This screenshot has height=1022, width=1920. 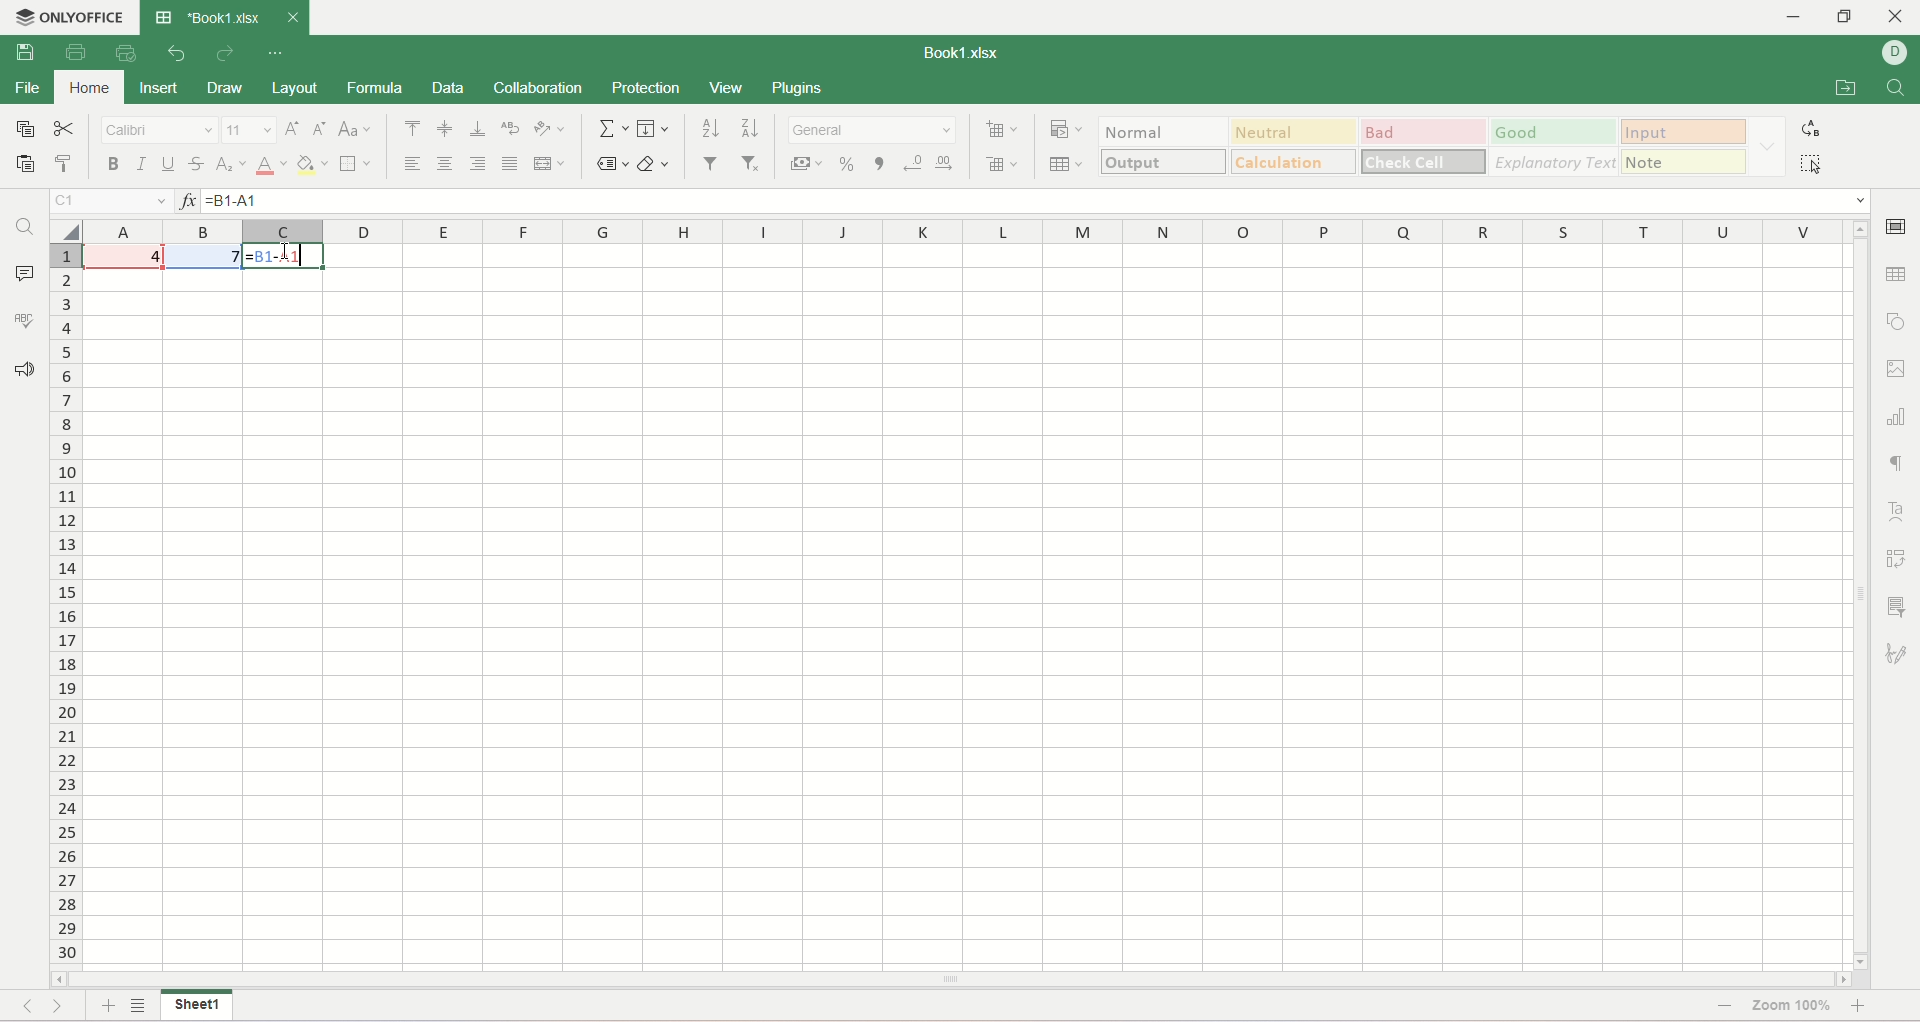 What do you see at coordinates (64, 1006) in the screenshot?
I see `next` at bounding box center [64, 1006].